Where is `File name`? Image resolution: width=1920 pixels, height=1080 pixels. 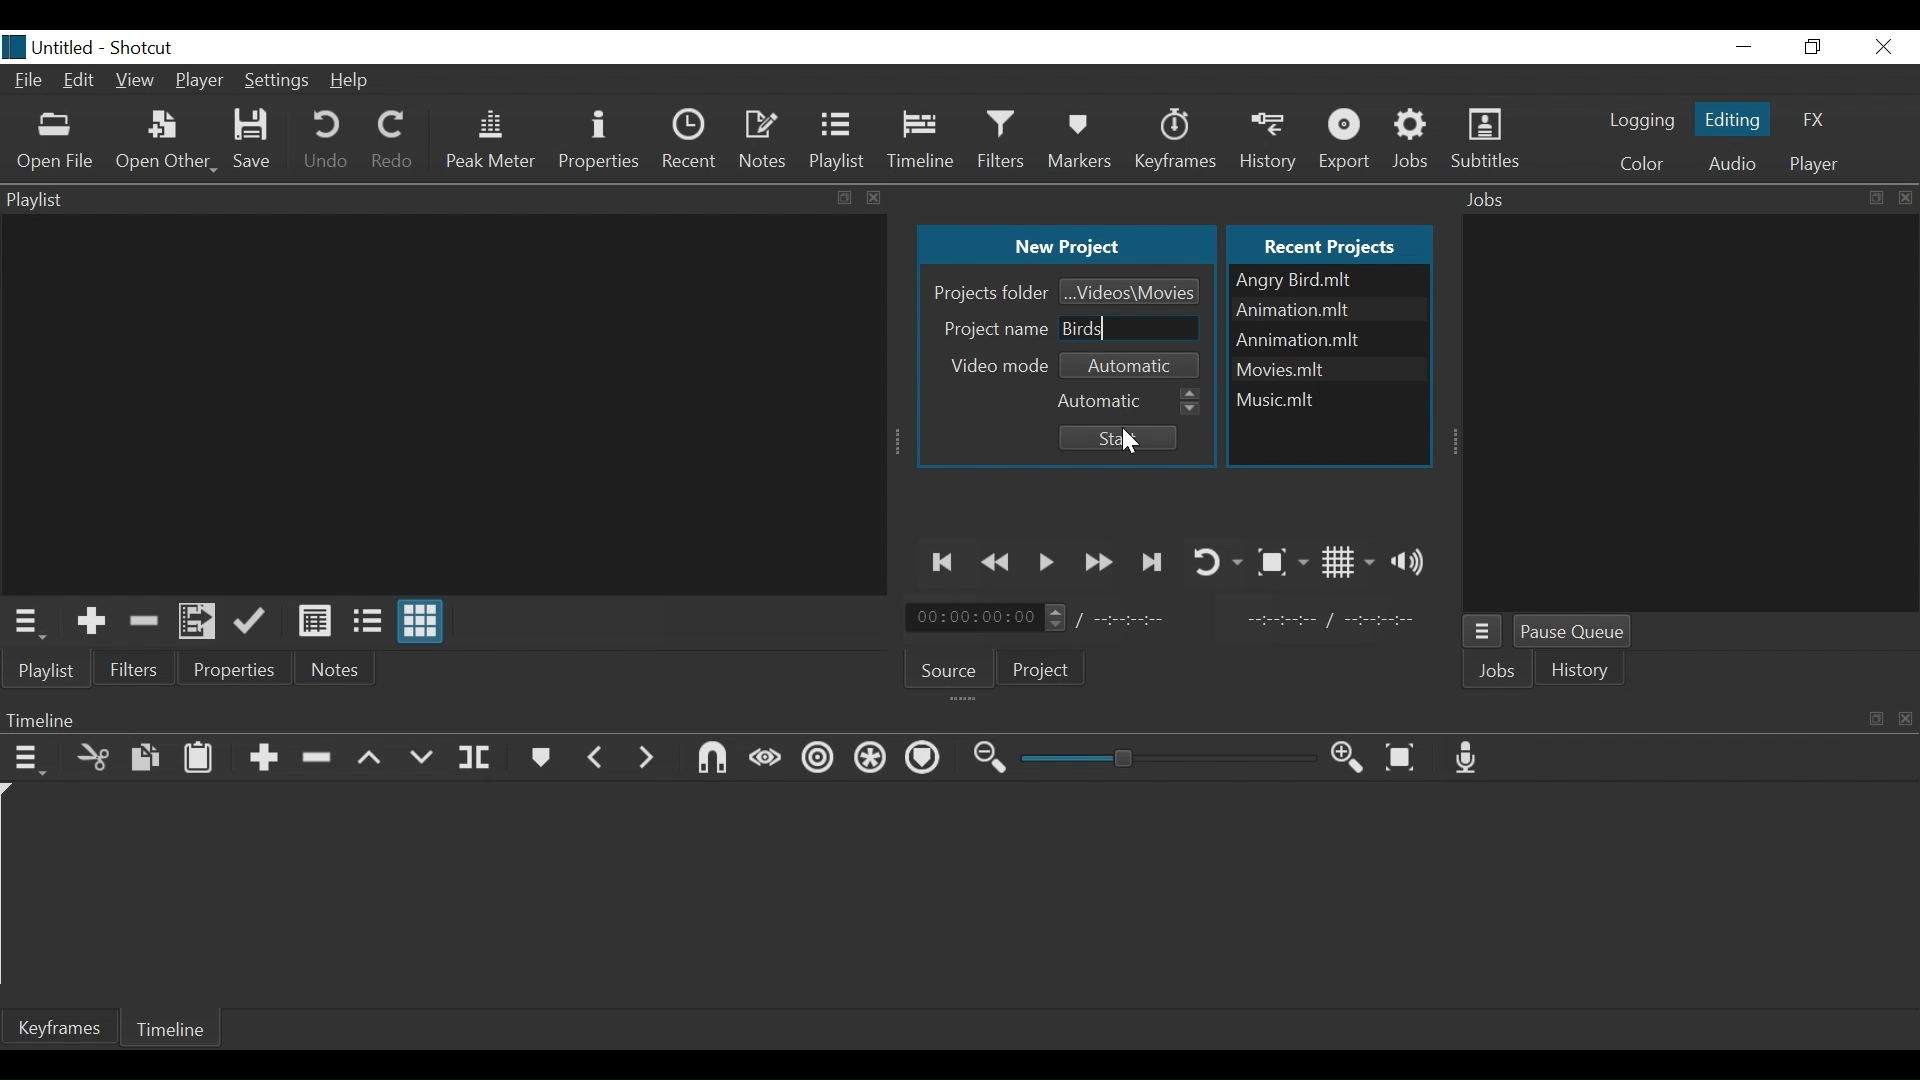
File name is located at coordinates (1329, 367).